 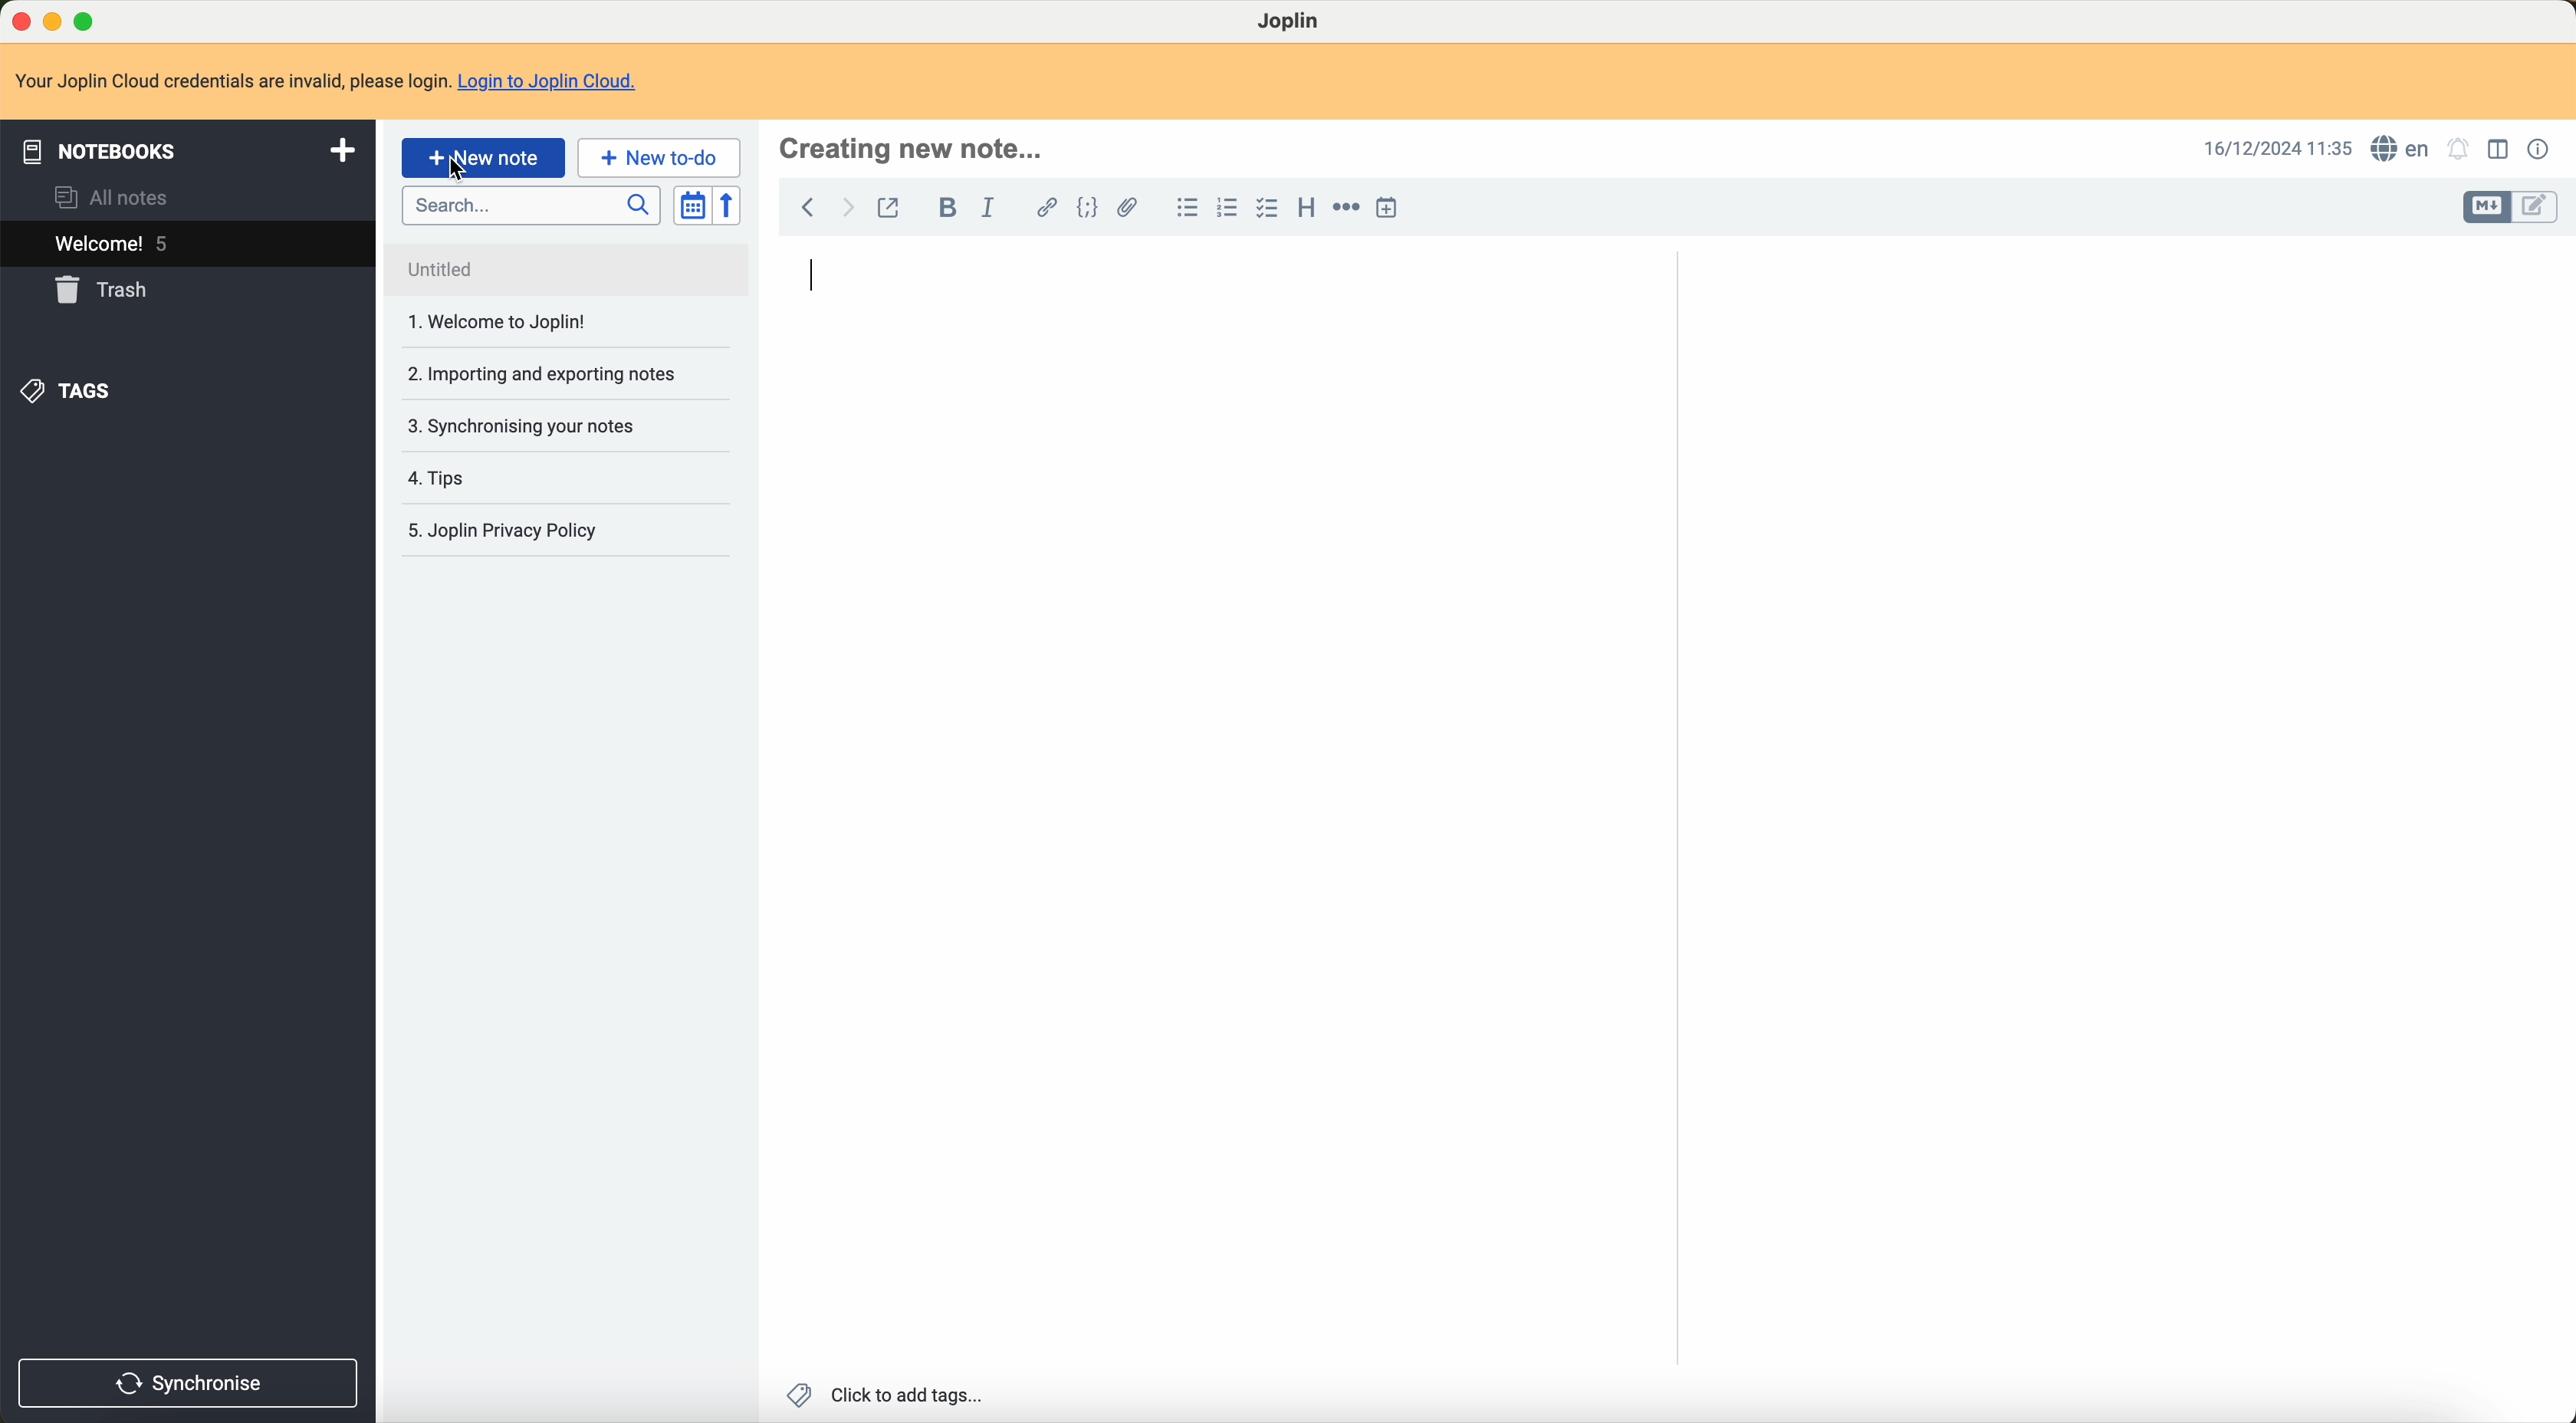 What do you see at coordinates (852, 208) in the screenshot?
I see `foward` at bounding box center [852, 208].